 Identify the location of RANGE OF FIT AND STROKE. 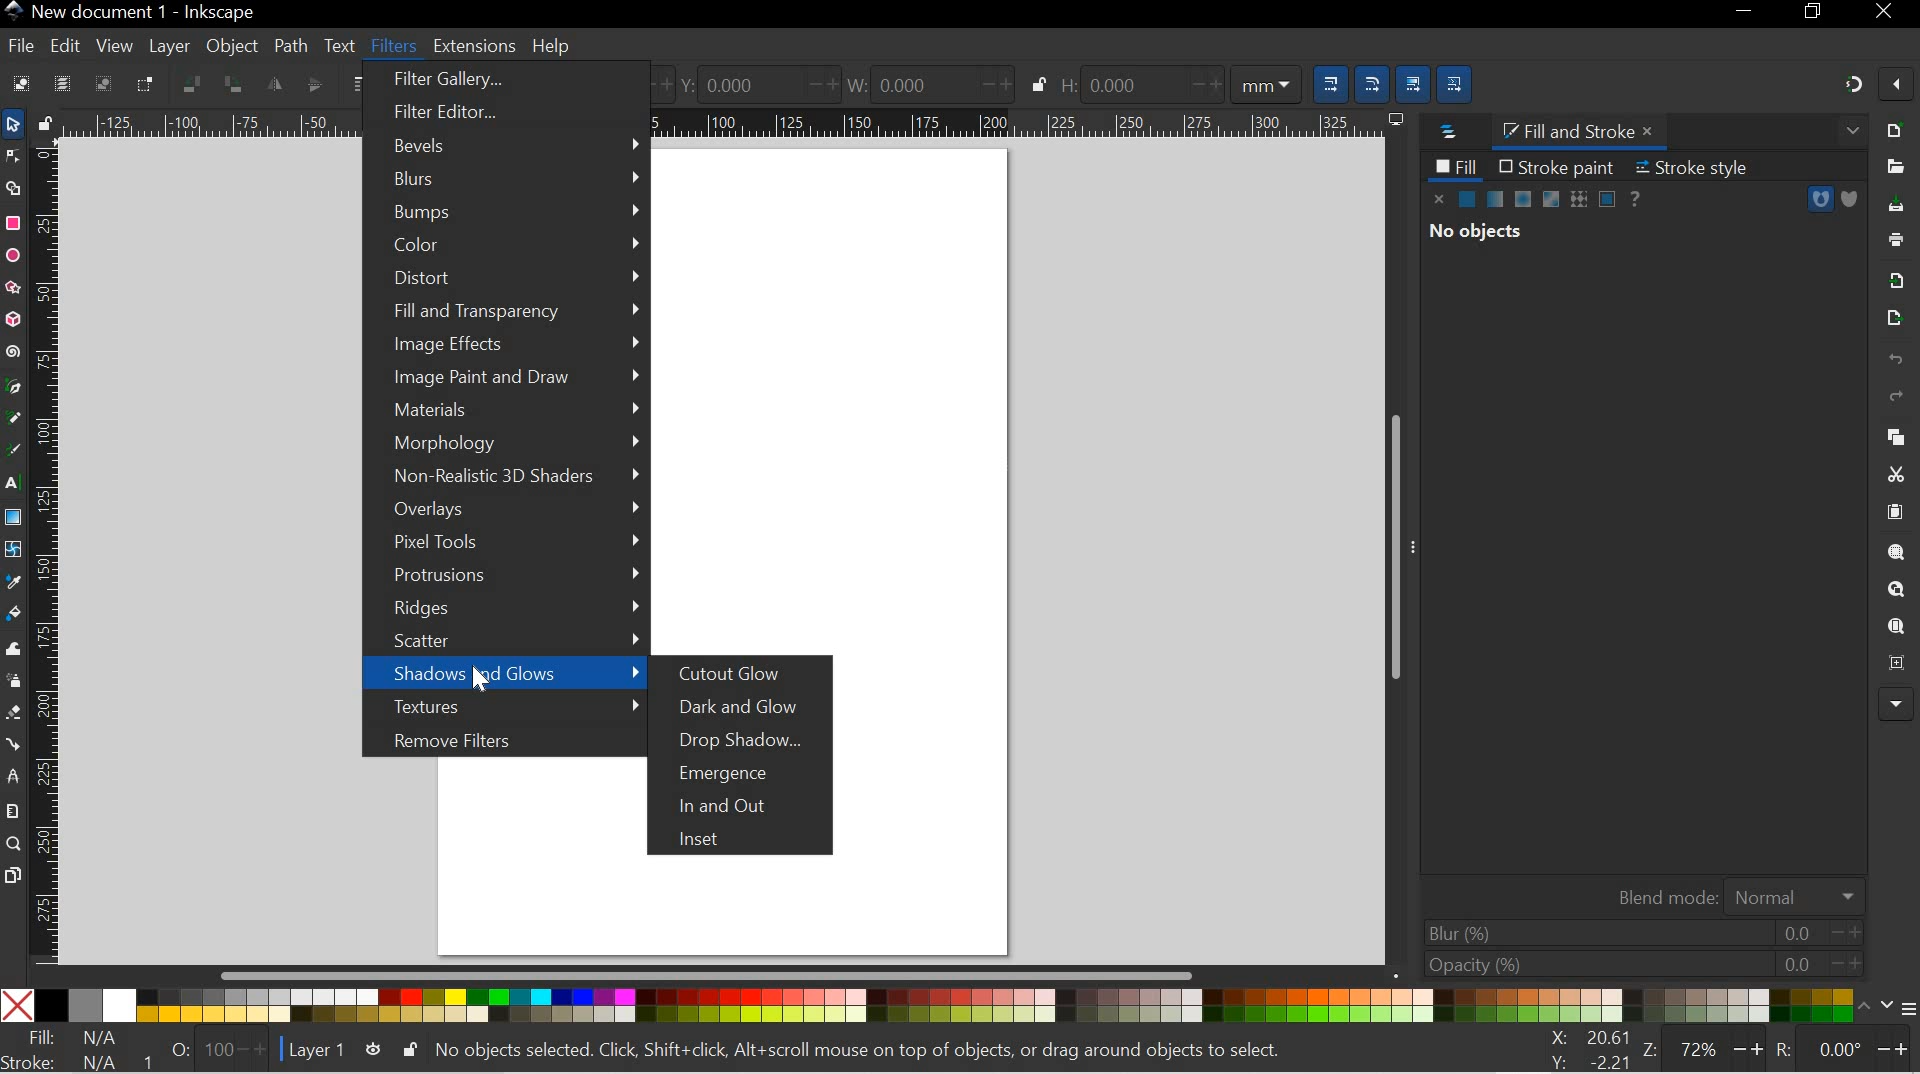
(211, 1049).